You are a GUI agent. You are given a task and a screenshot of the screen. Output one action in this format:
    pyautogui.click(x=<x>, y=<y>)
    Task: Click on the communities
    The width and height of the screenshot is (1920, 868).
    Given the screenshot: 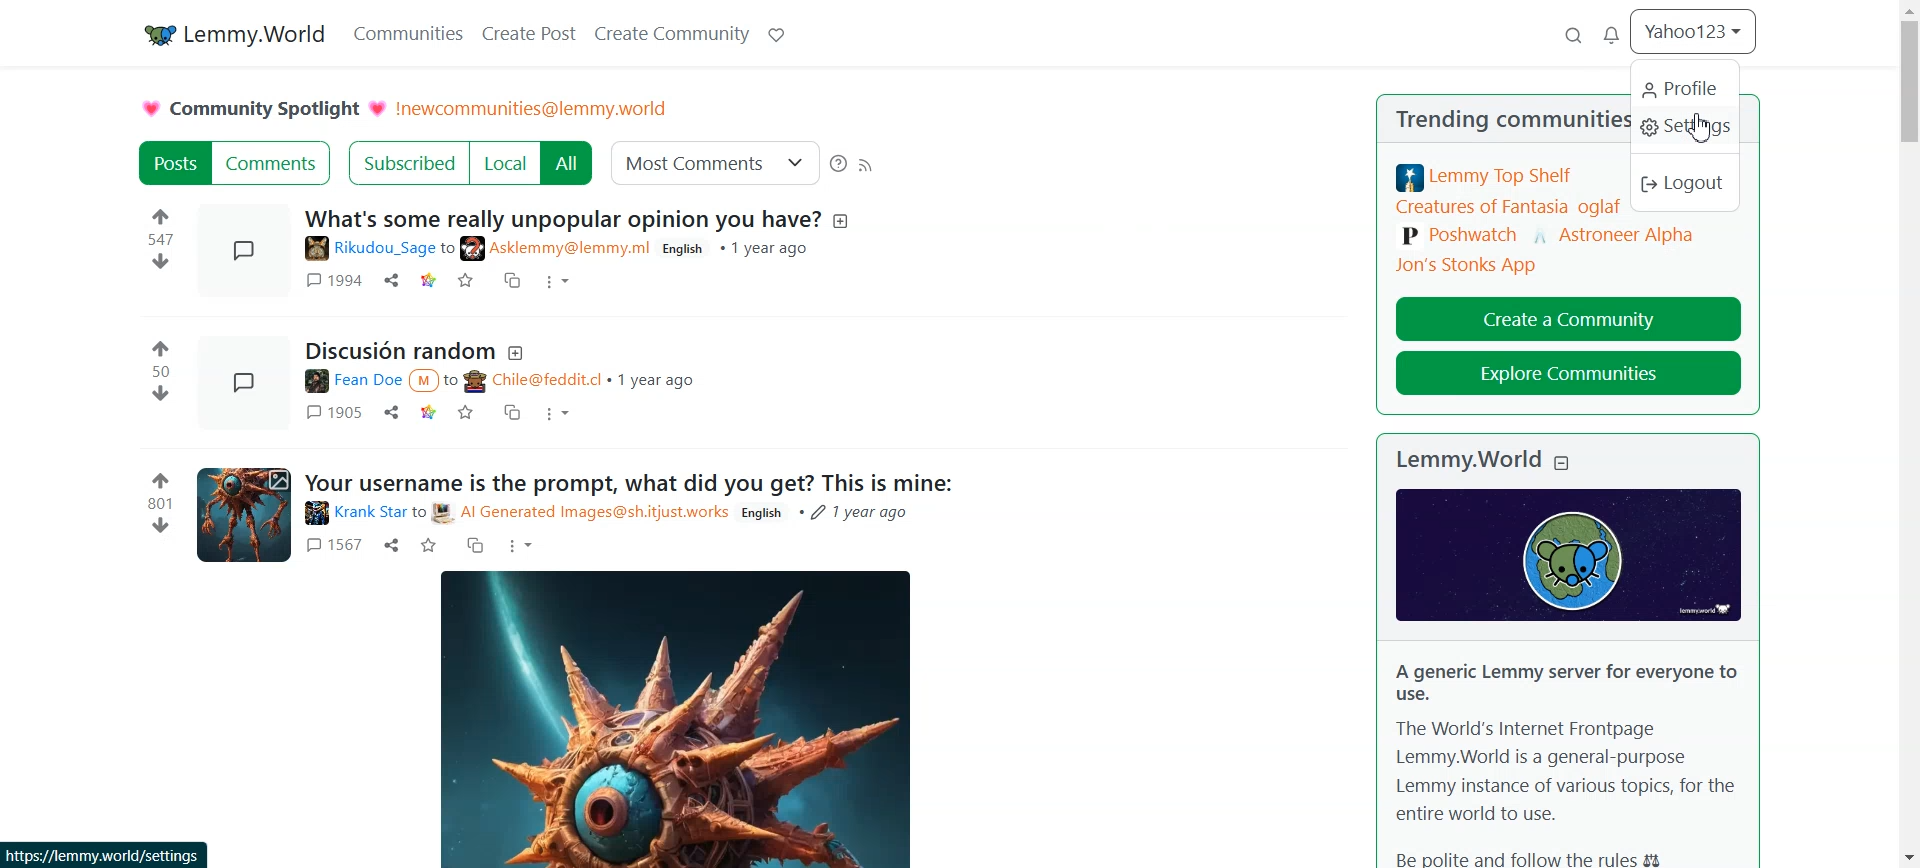 What is the action you would take?
    pyautogui.click(x=1565, y=122)
    